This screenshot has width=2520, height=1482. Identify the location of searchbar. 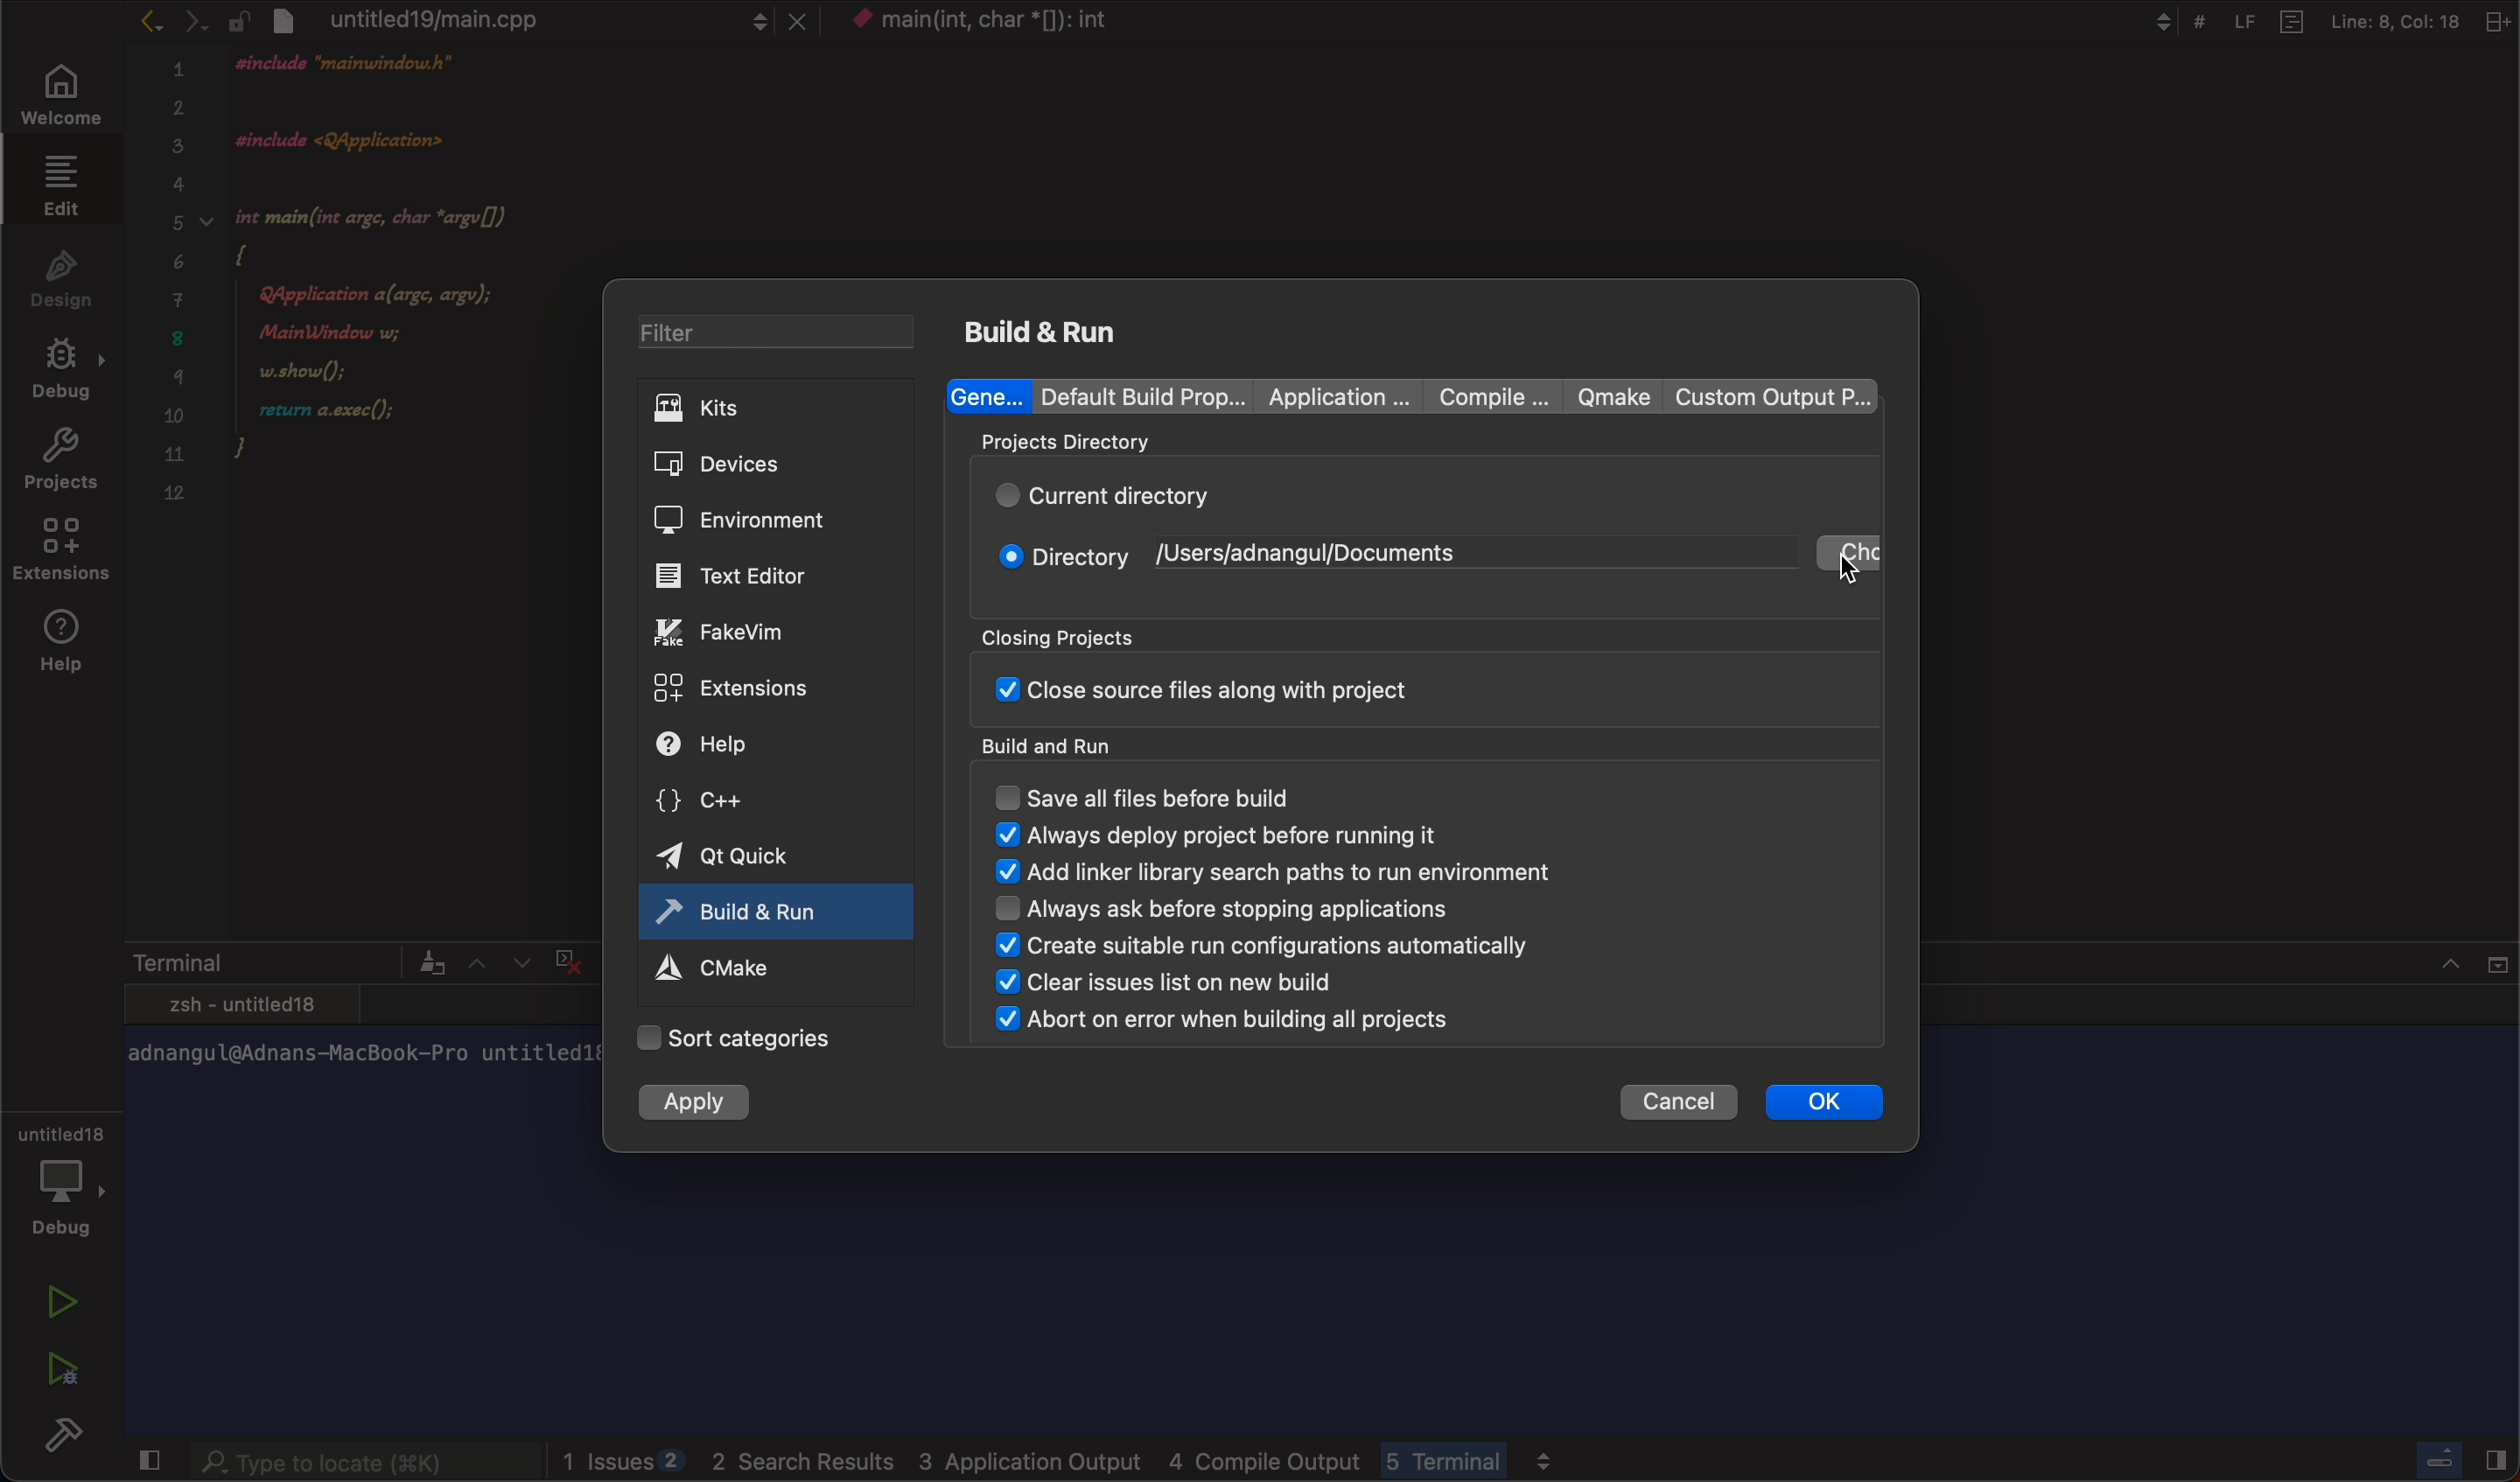
(347, 1458).